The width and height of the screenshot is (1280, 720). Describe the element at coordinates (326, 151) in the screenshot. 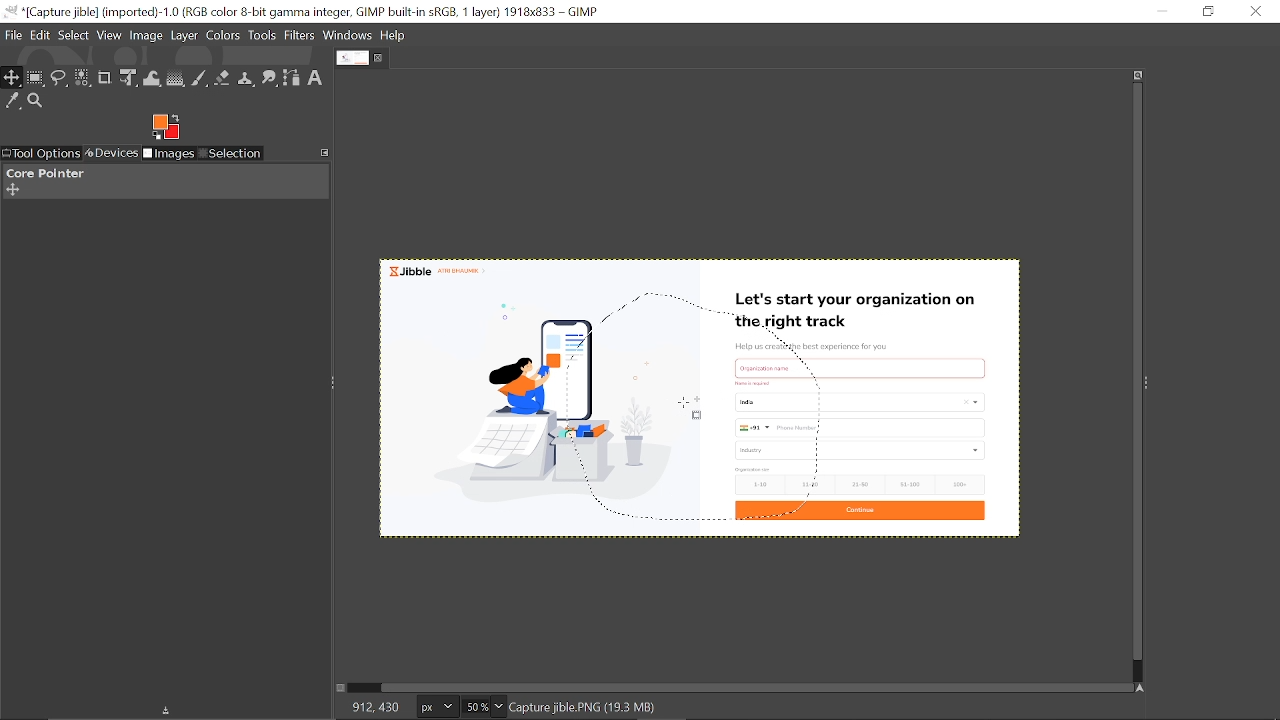

I see `Configure this tab` at that location.